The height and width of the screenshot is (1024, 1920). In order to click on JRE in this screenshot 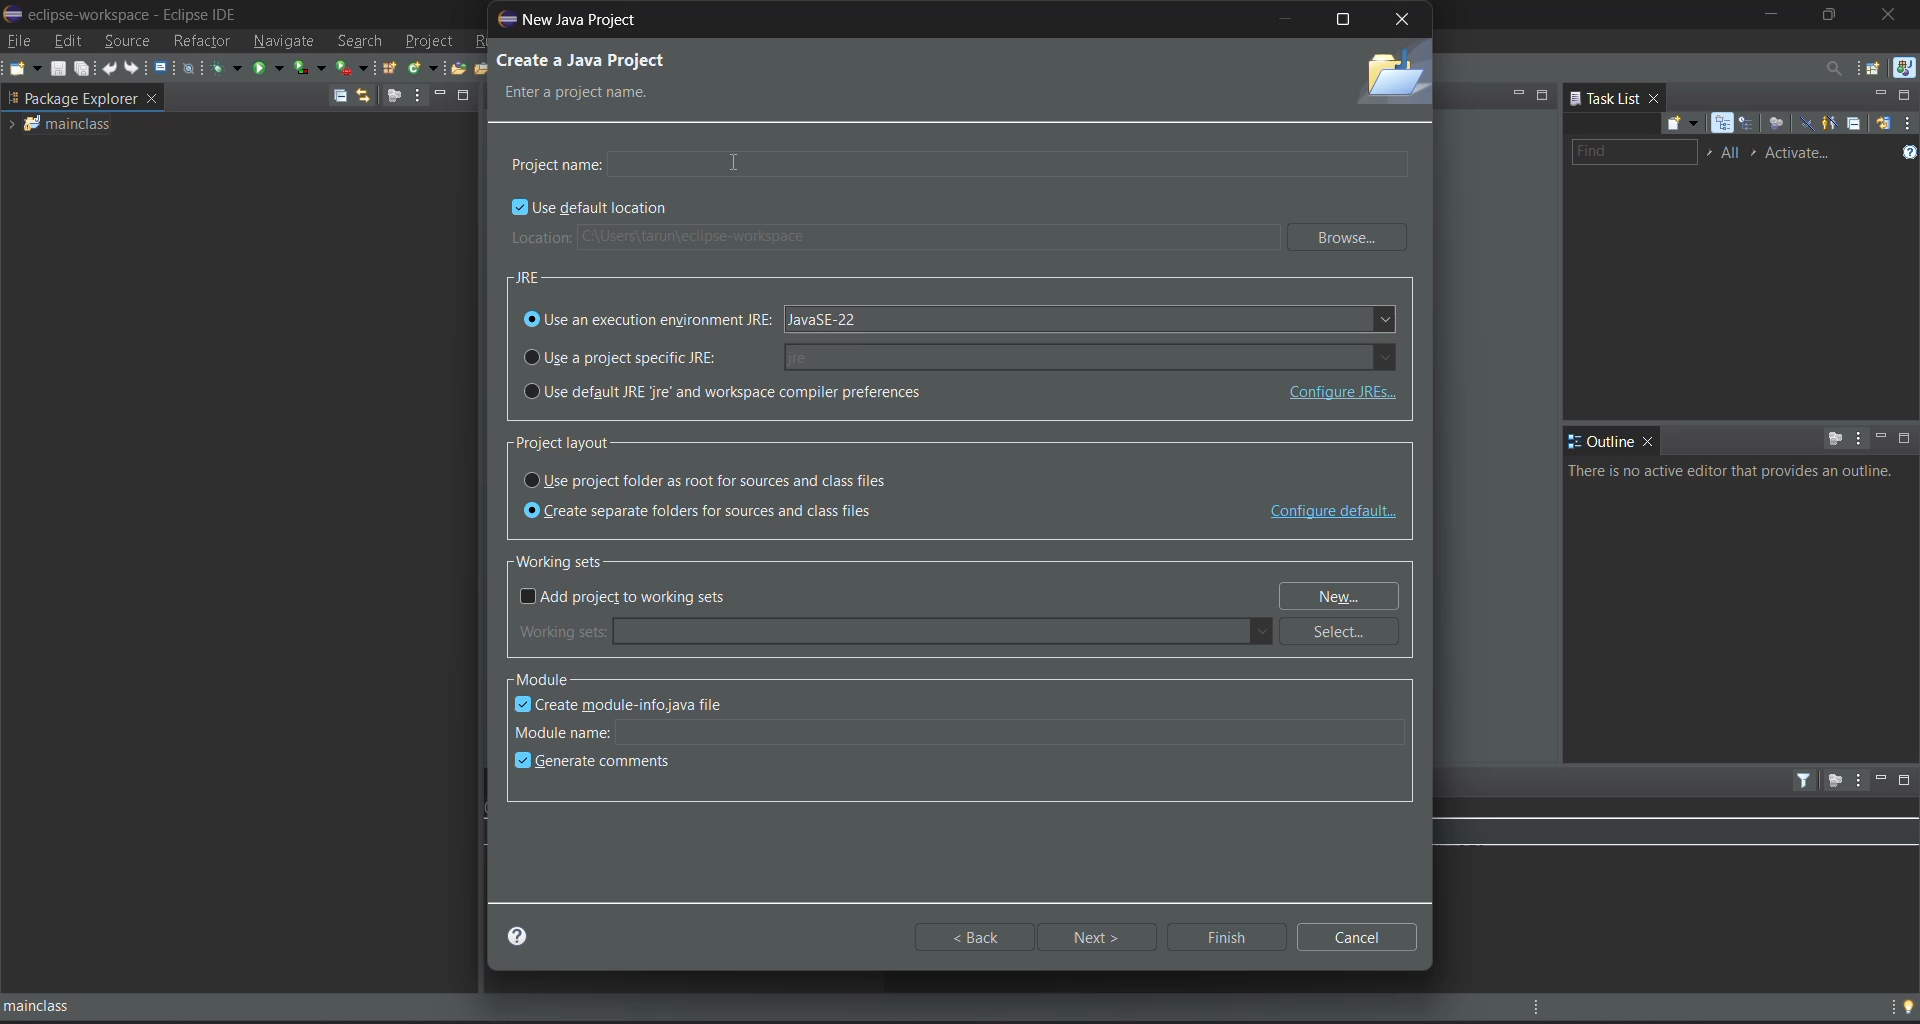, I will do `click(531, 276)`.